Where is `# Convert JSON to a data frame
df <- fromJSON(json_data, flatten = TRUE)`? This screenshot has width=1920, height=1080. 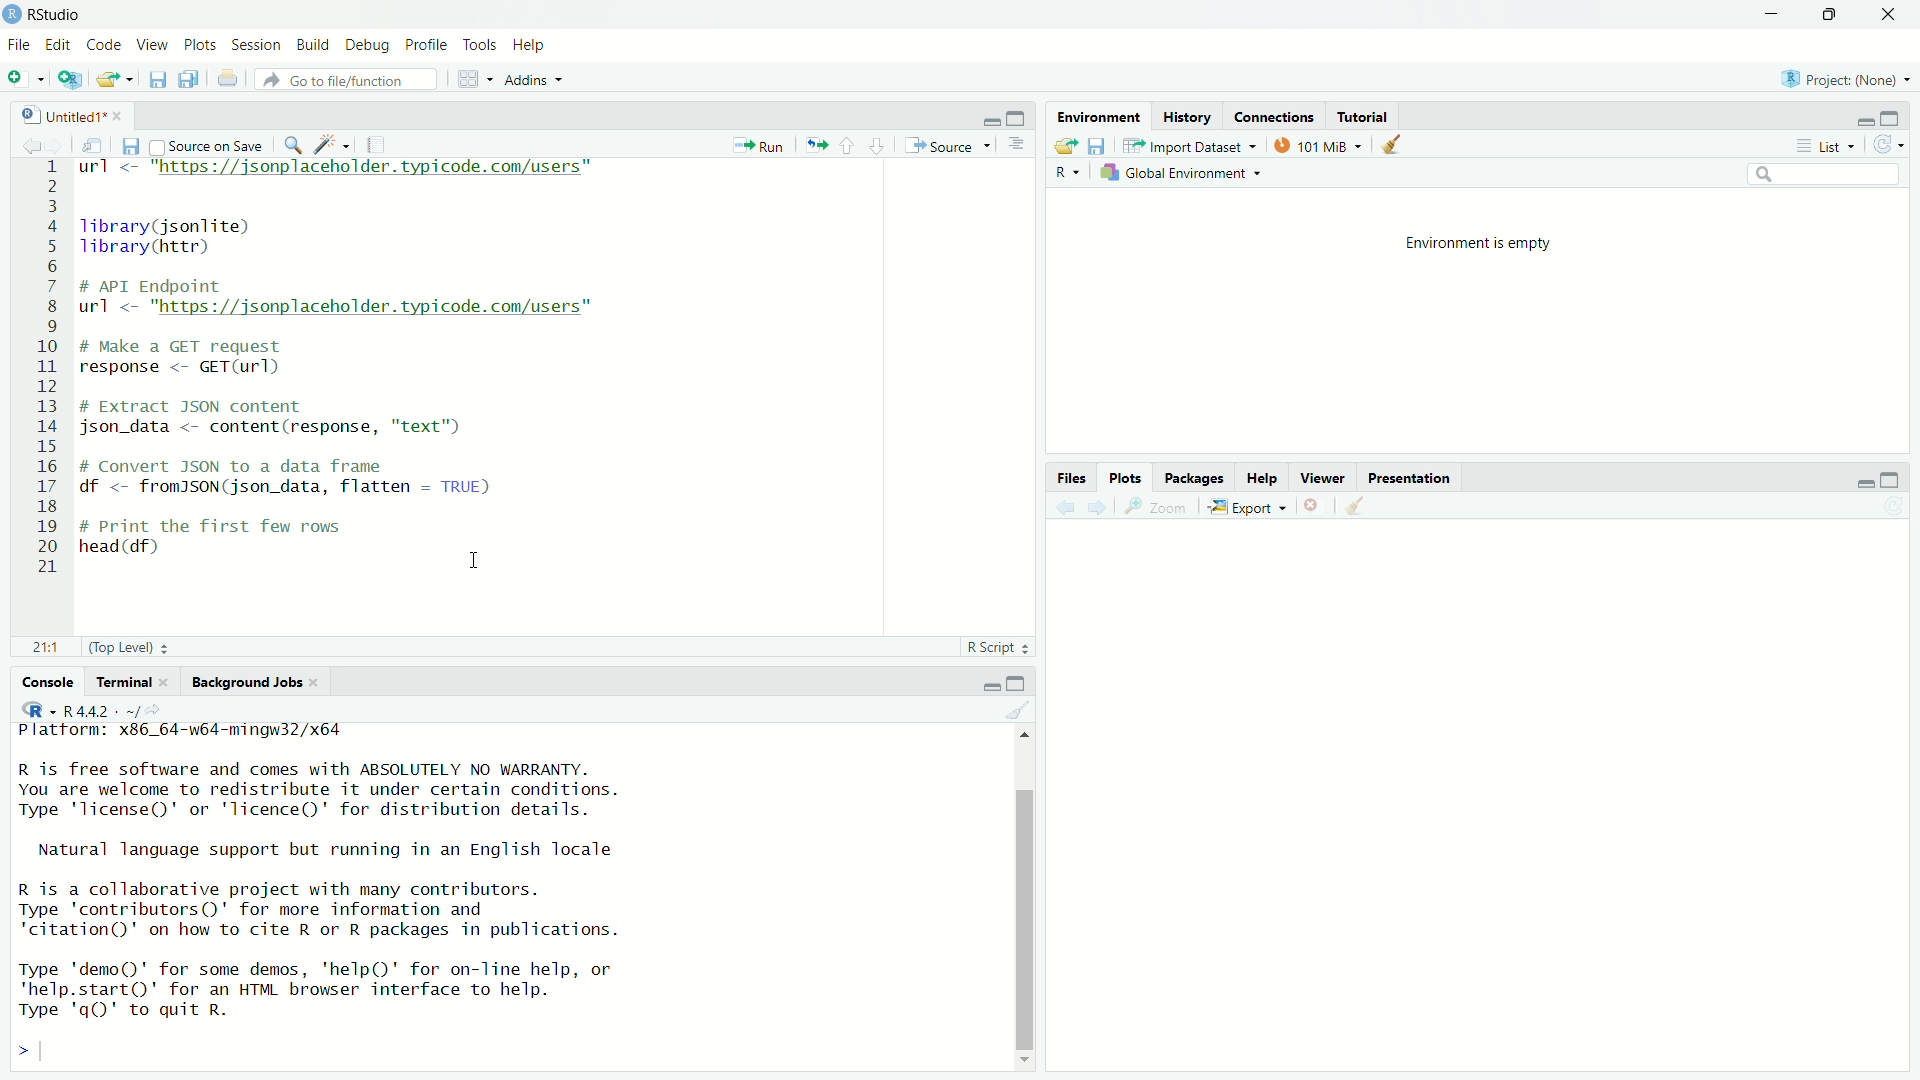 # Convert JSON to a data frame
df <- fromJSON(json_data, flatten = TRUE) is located at coordinates (290, 478).